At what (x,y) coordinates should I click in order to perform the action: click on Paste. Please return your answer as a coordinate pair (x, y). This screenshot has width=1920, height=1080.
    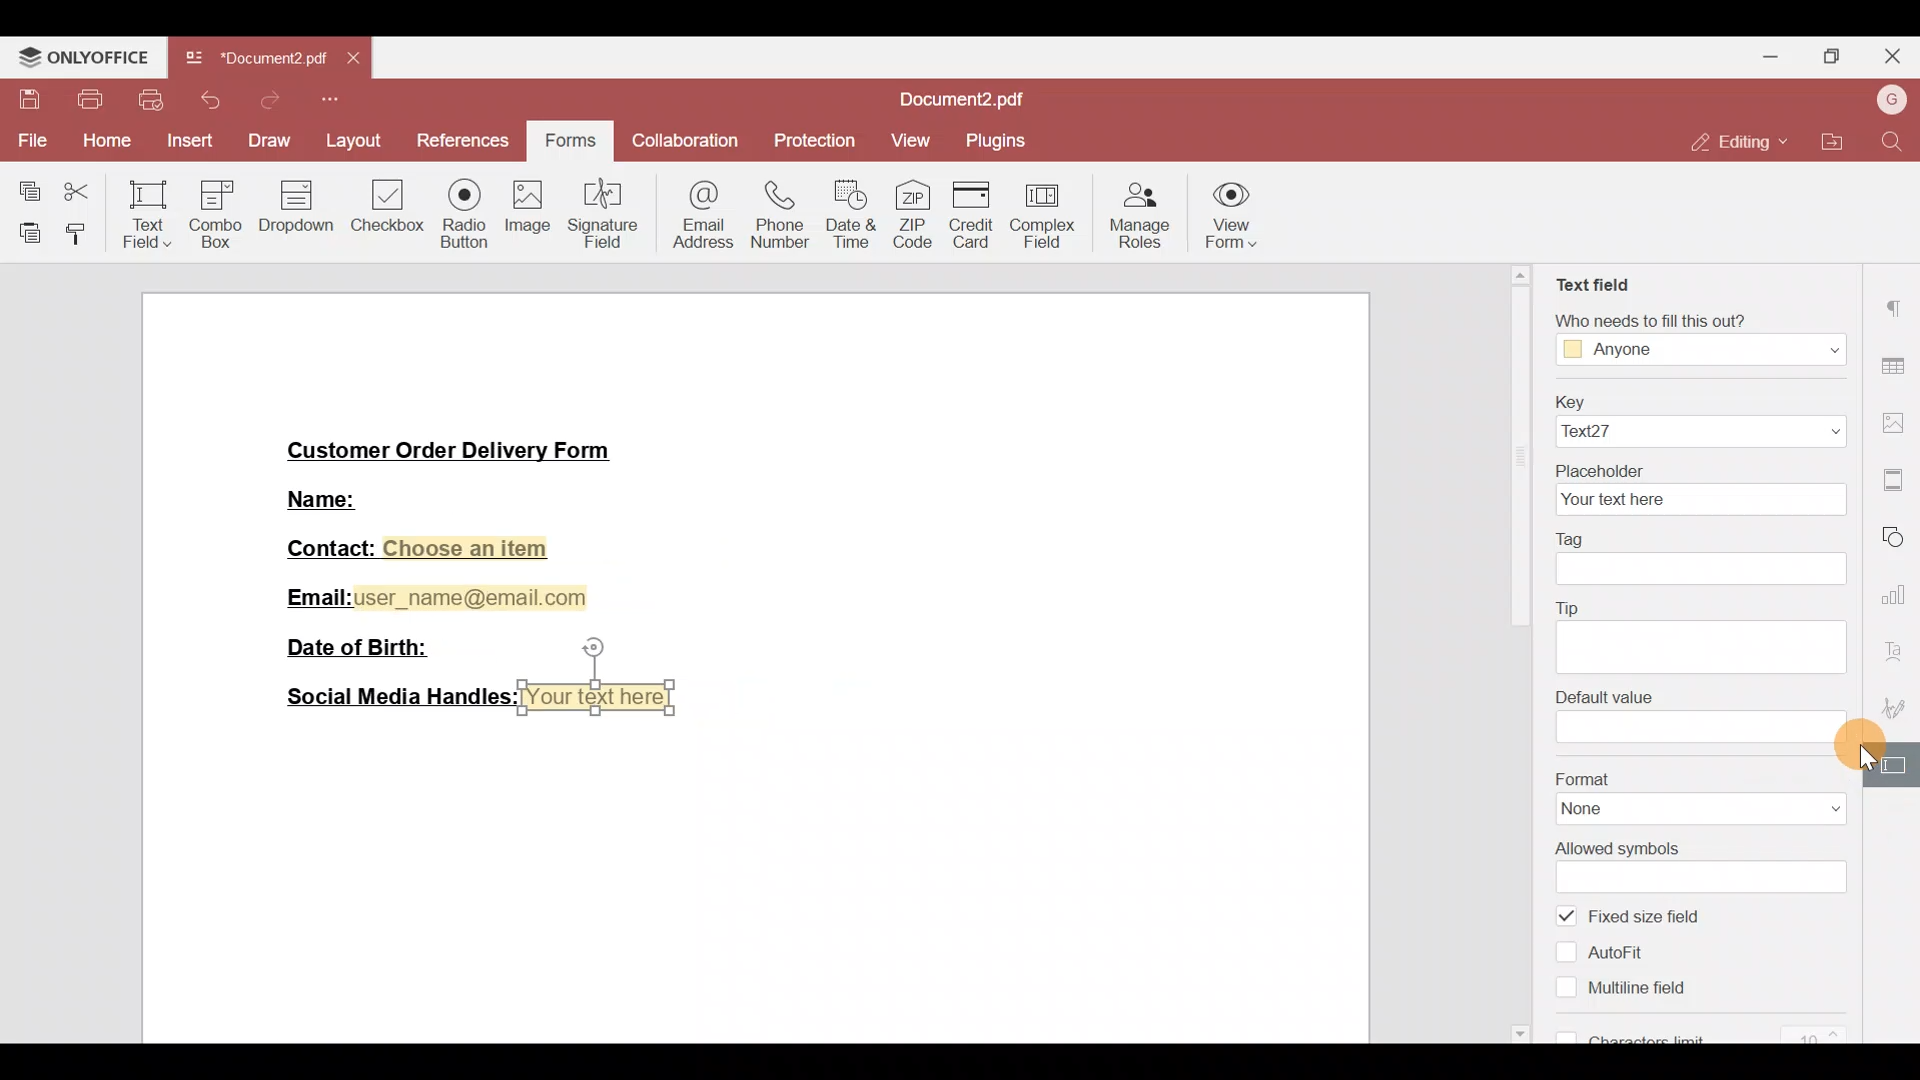
    Looking at the image, I should click on (22, 233).